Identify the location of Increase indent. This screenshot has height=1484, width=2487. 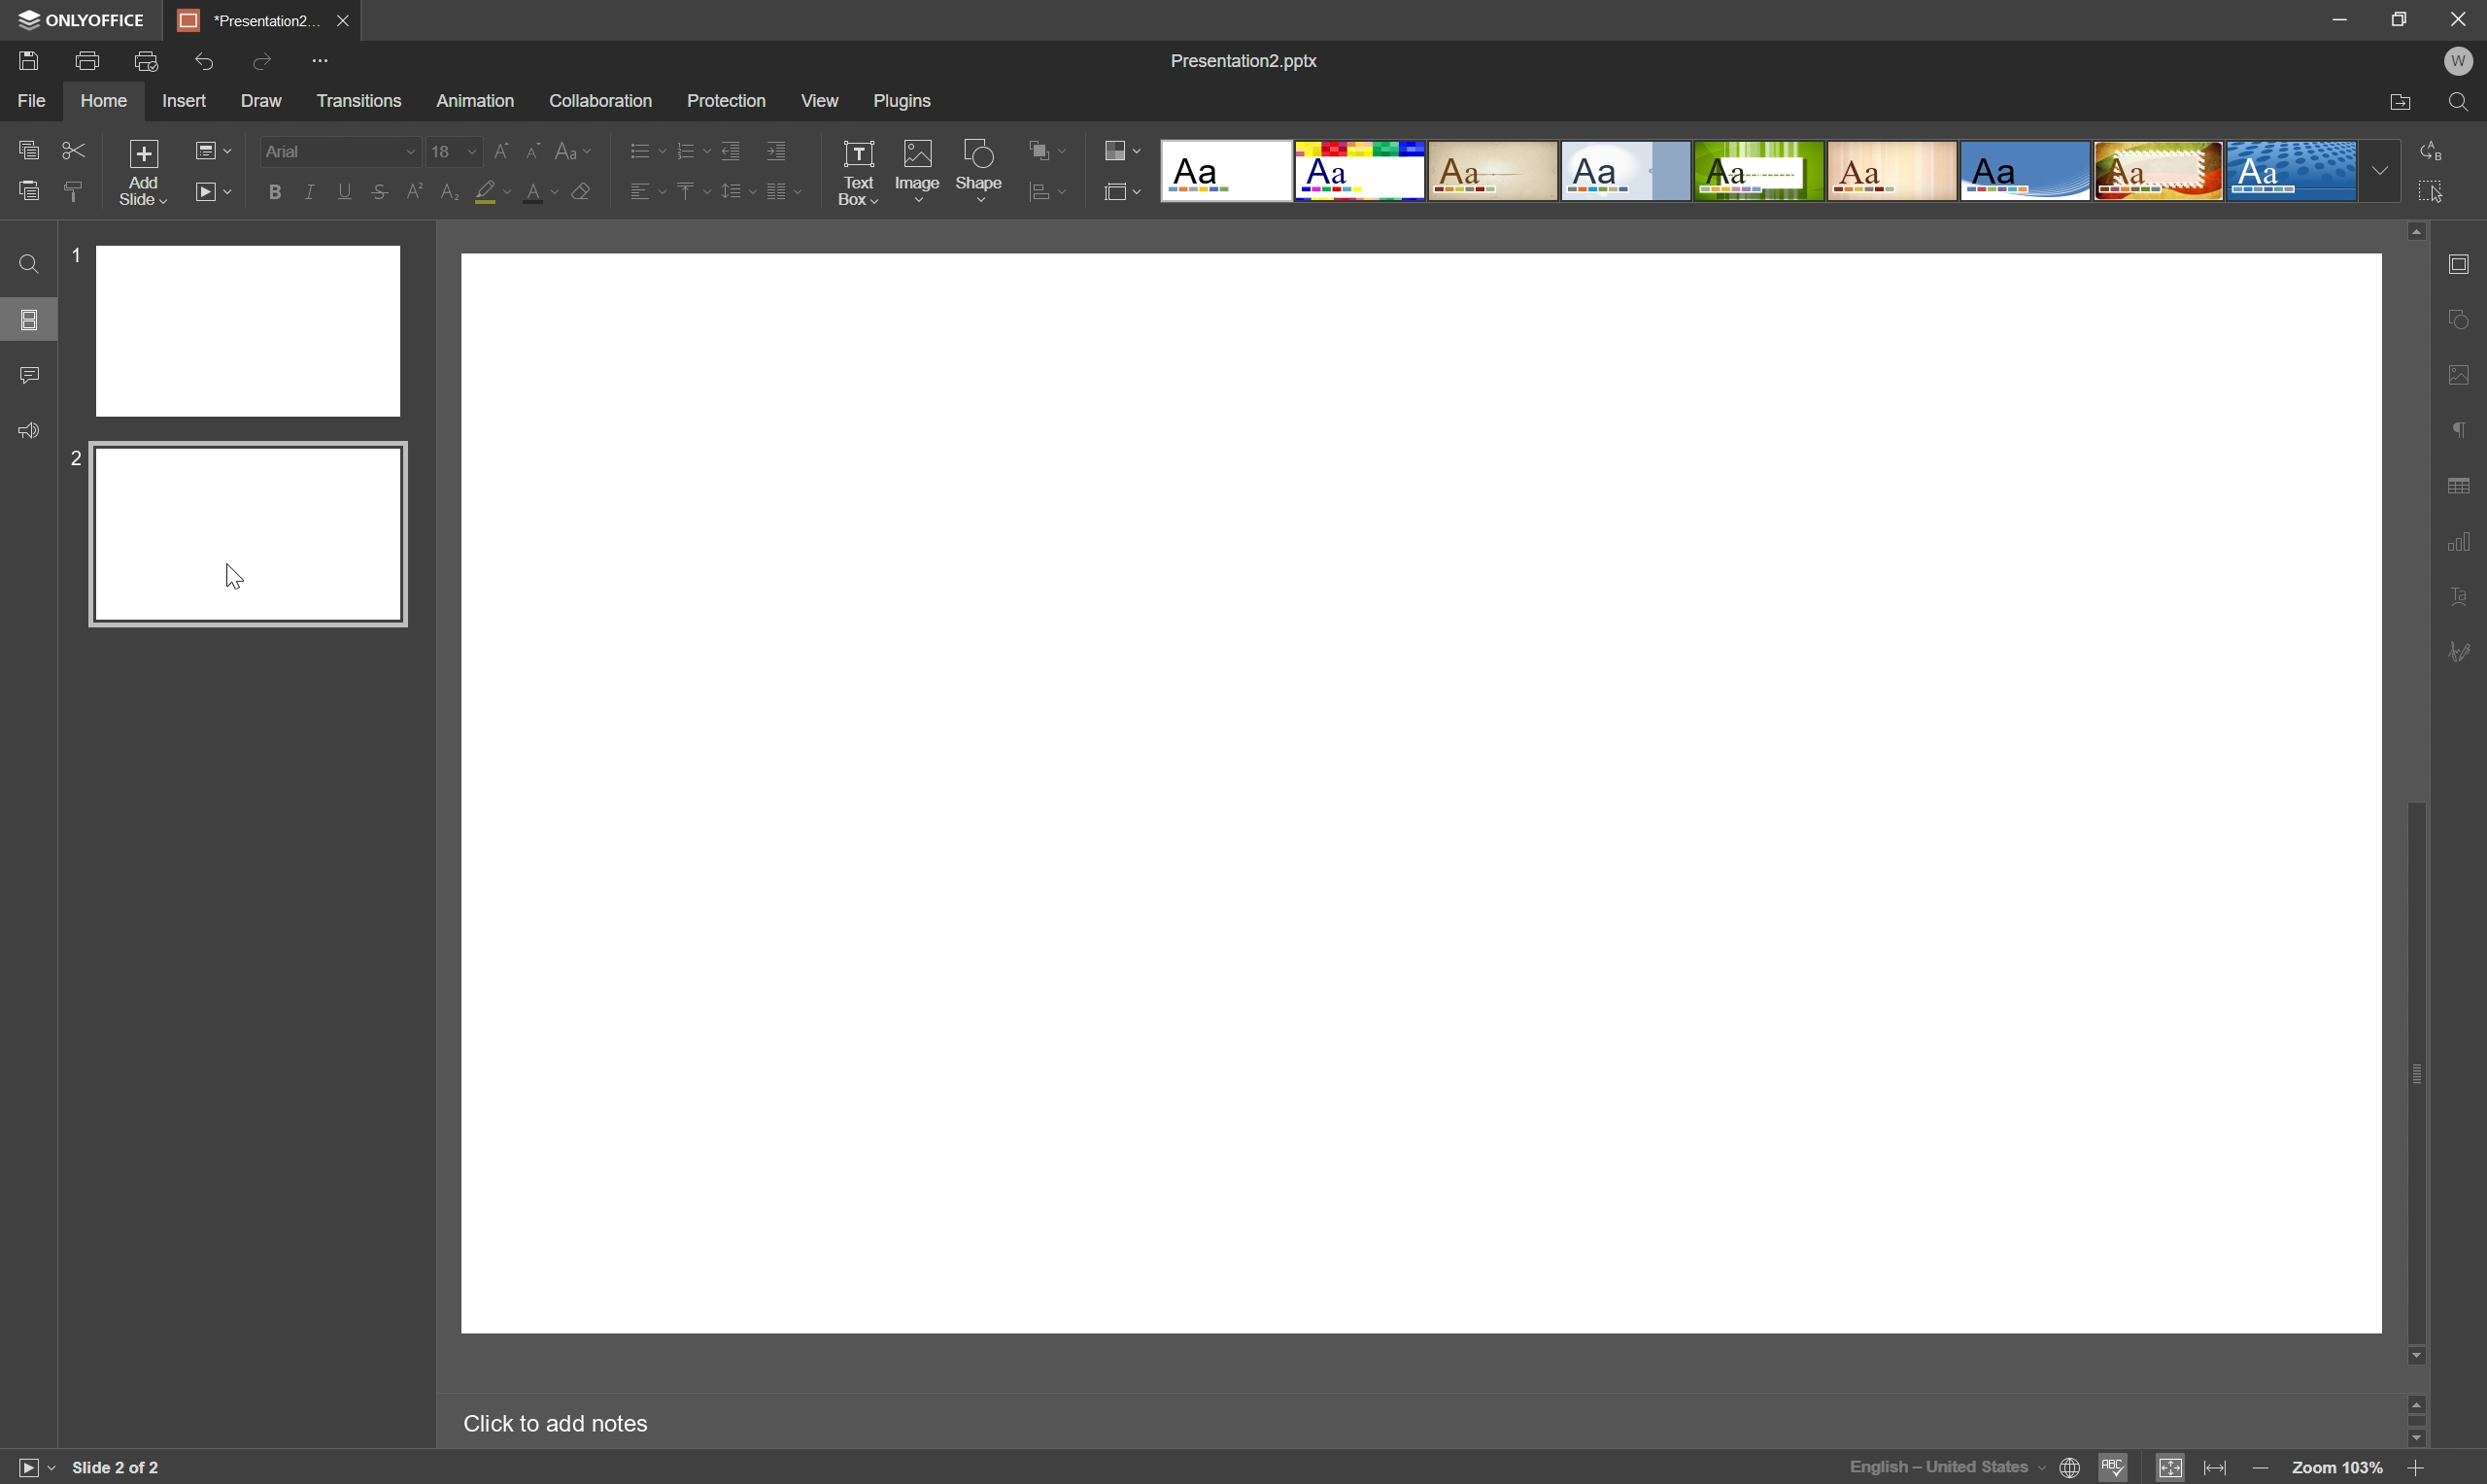
(779, 148).